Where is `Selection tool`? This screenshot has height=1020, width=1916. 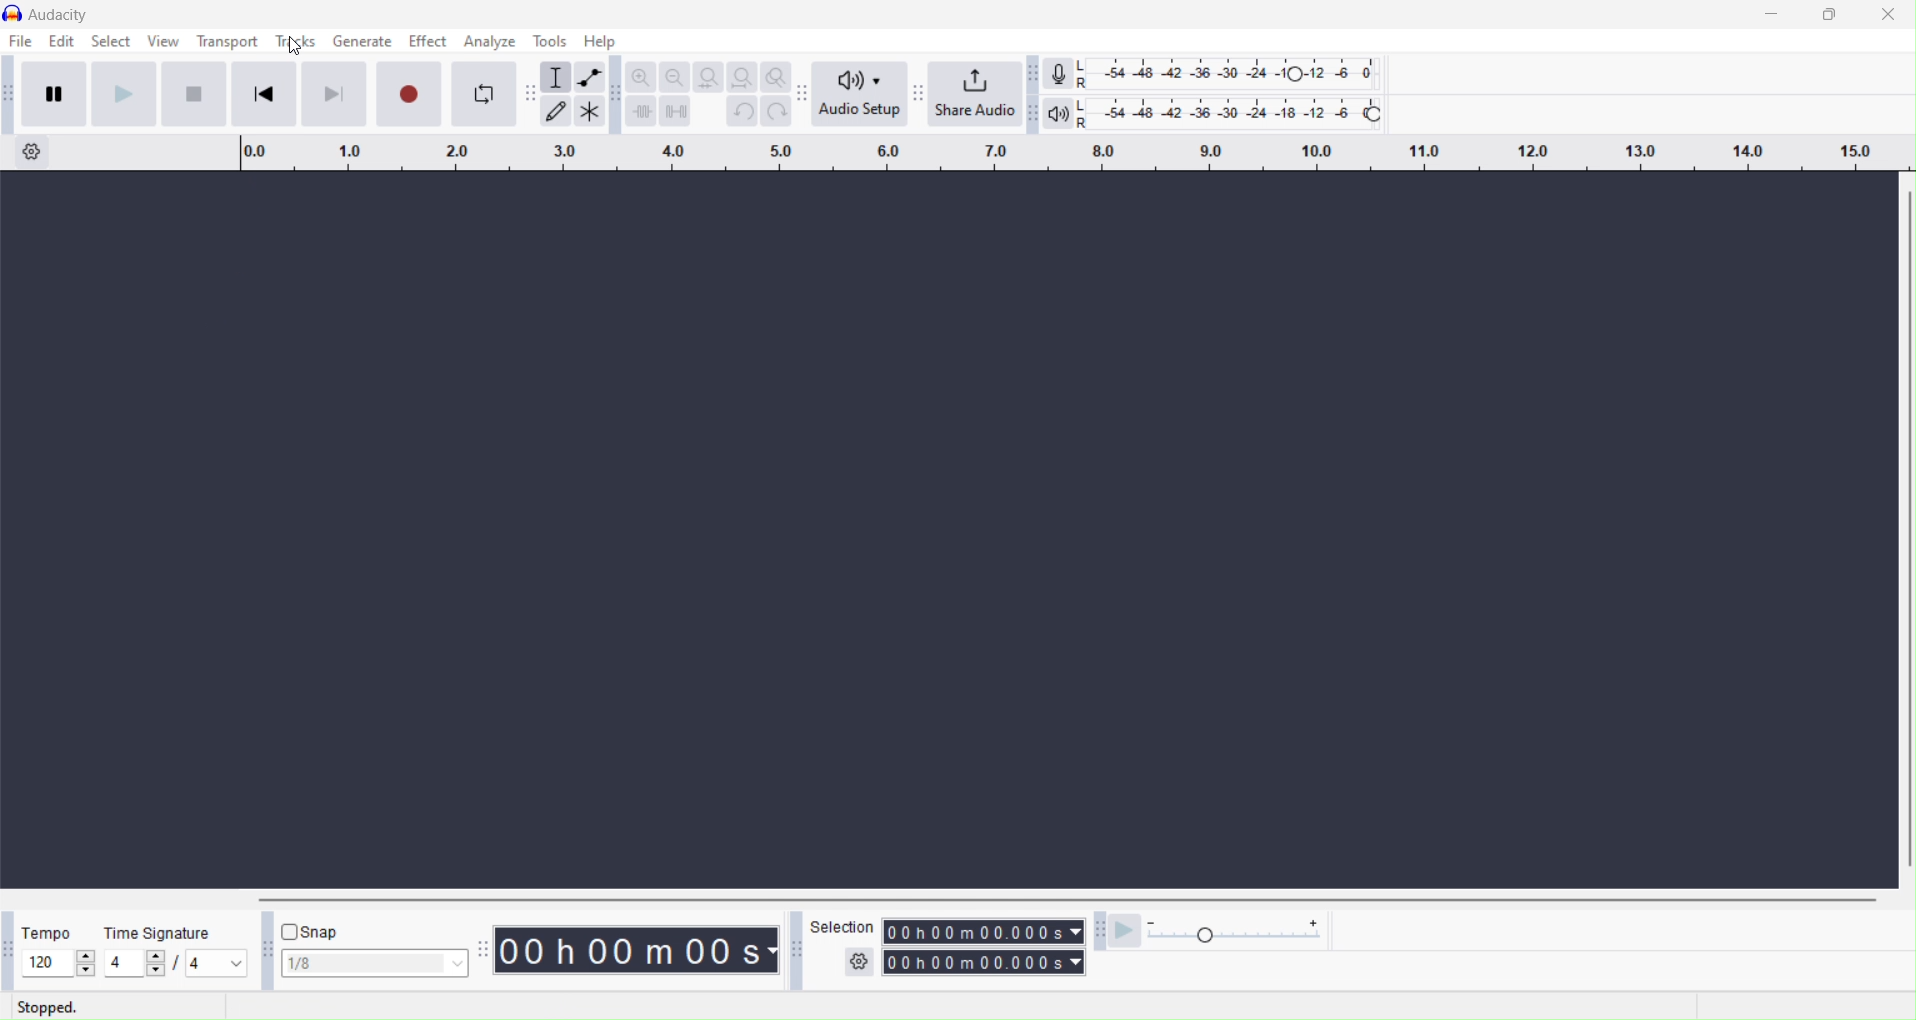 Selection tool is located at coordinates (554, 75).